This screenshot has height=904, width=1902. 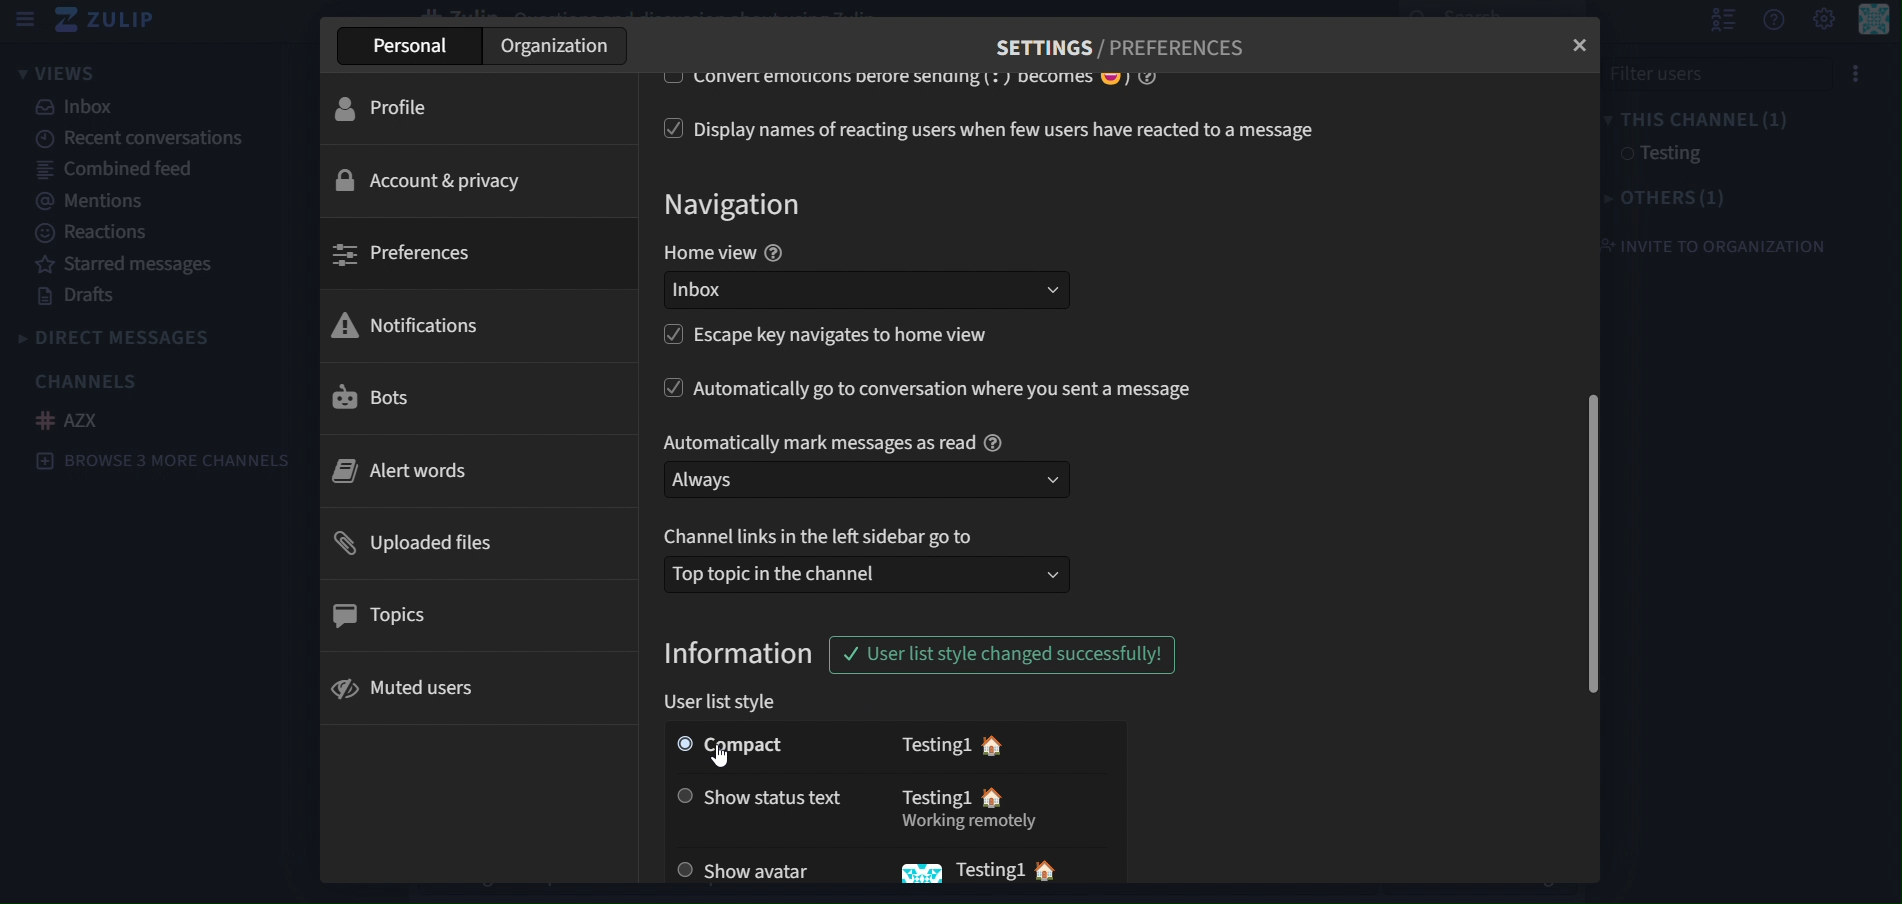 I want to click on invite to organization, so click(x=1725, y=245).